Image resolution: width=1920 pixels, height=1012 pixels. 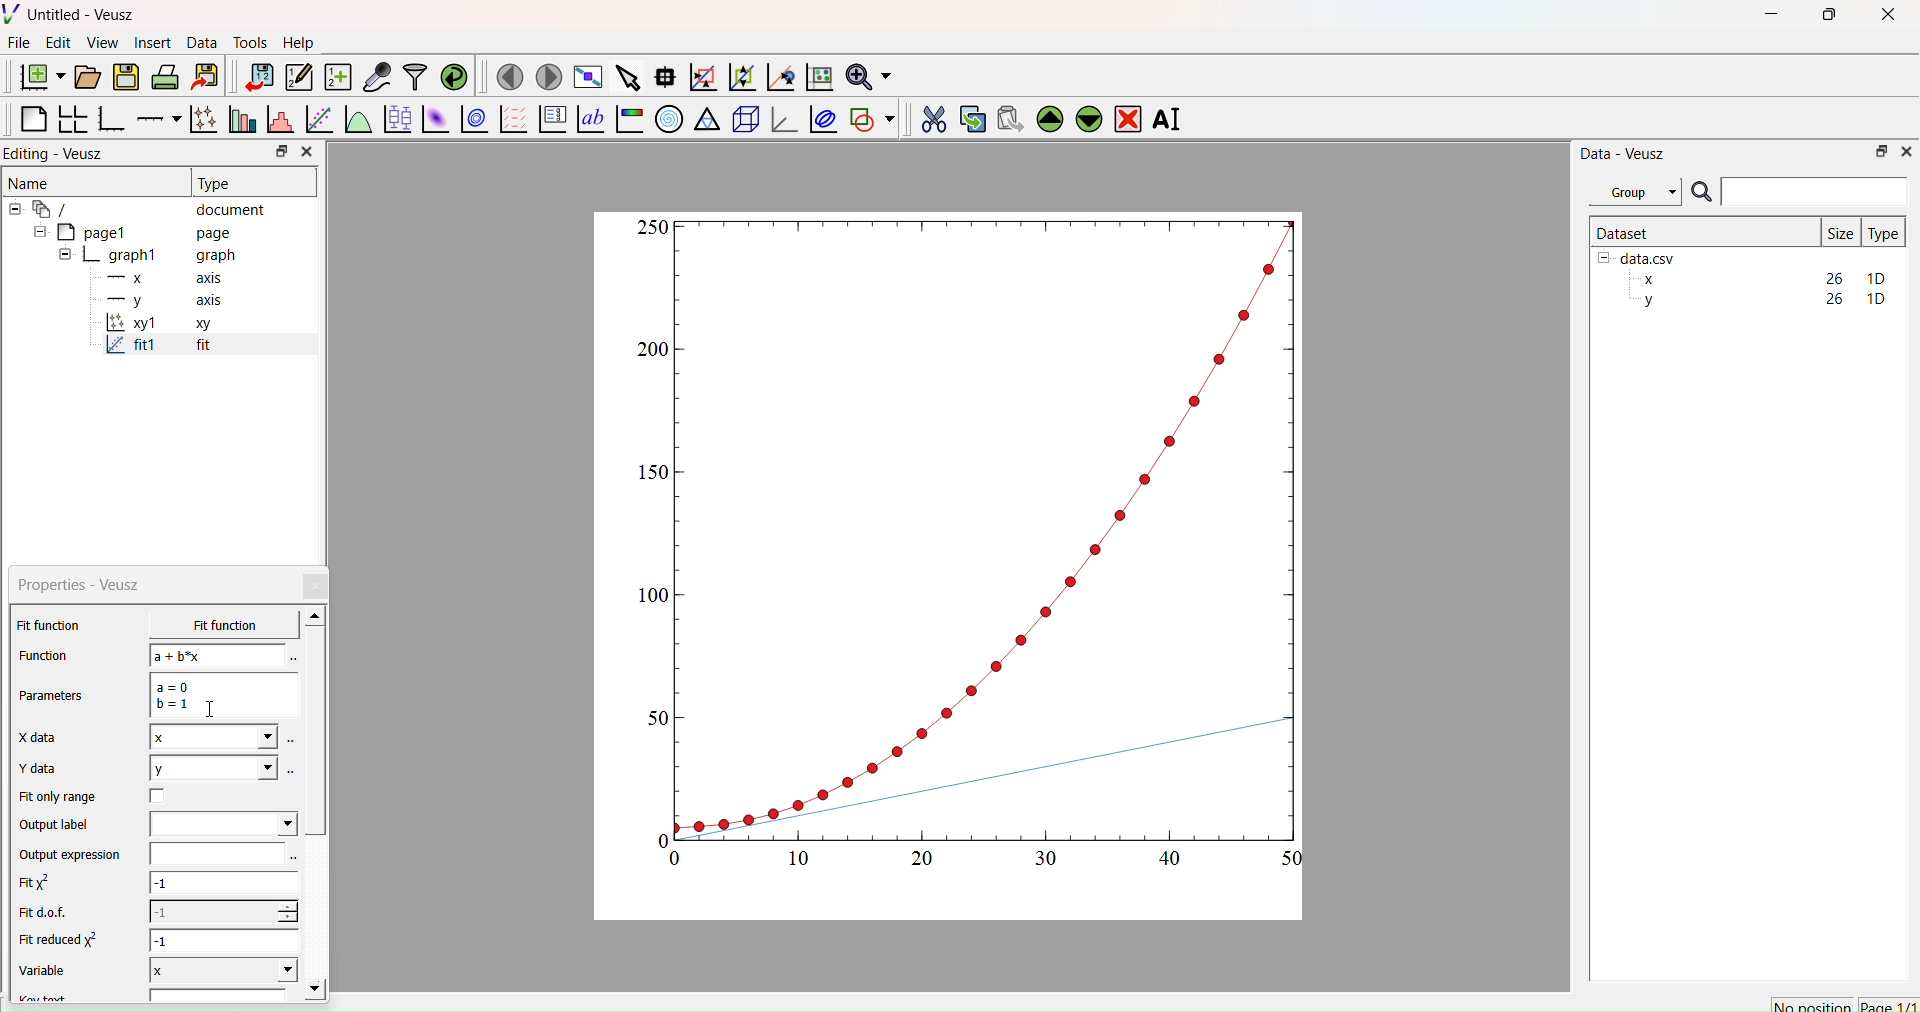 What do you see at coordinates (967, 117) in the screenshot?
I see `Copy` at bounding box center [967, 117].